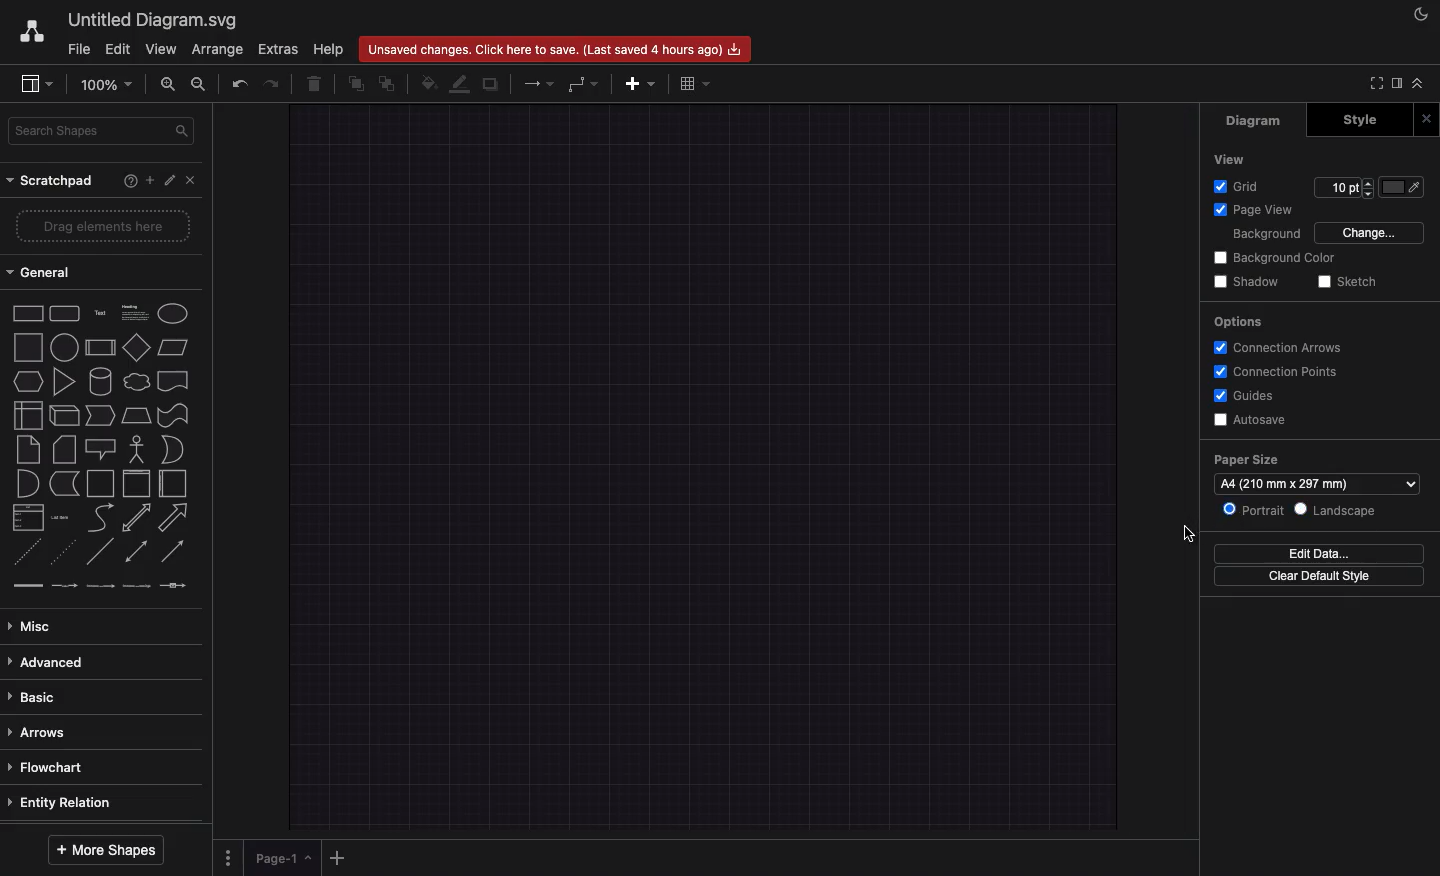 The height and width of the screenshot is (876, 1440). What do you see at coordinates (81, 803) in the screenshot?
I see `Entity relation` at bounding box center [81, 803].